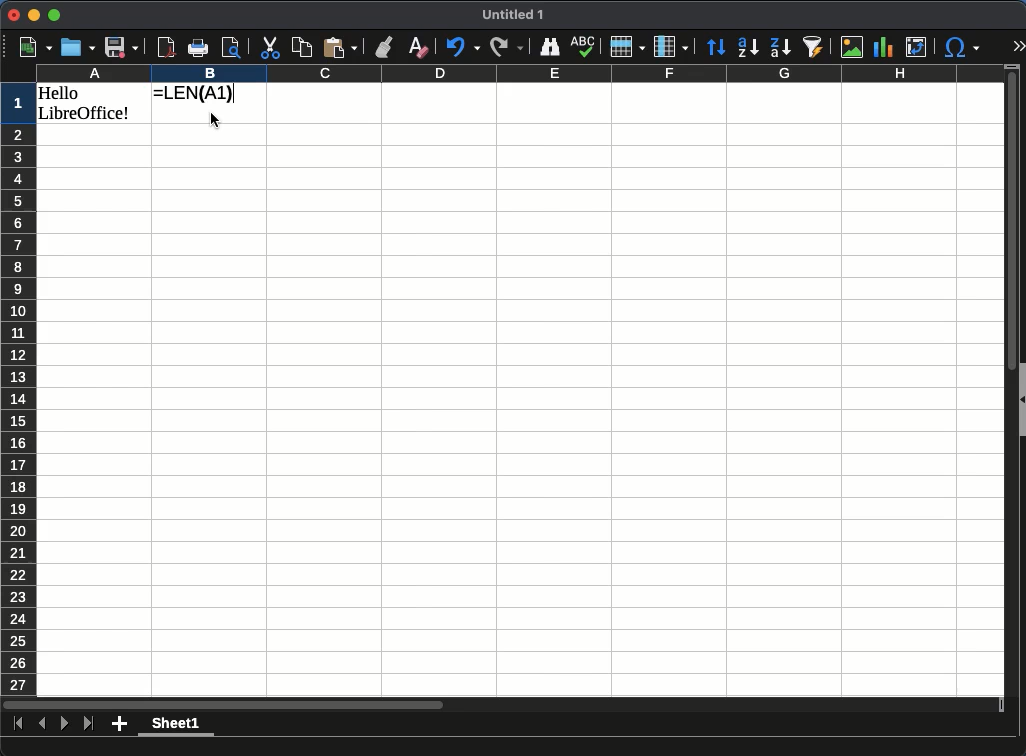 This screenshot has height=756, width=1026. I want to click on clone formatting, so click(382, 46).